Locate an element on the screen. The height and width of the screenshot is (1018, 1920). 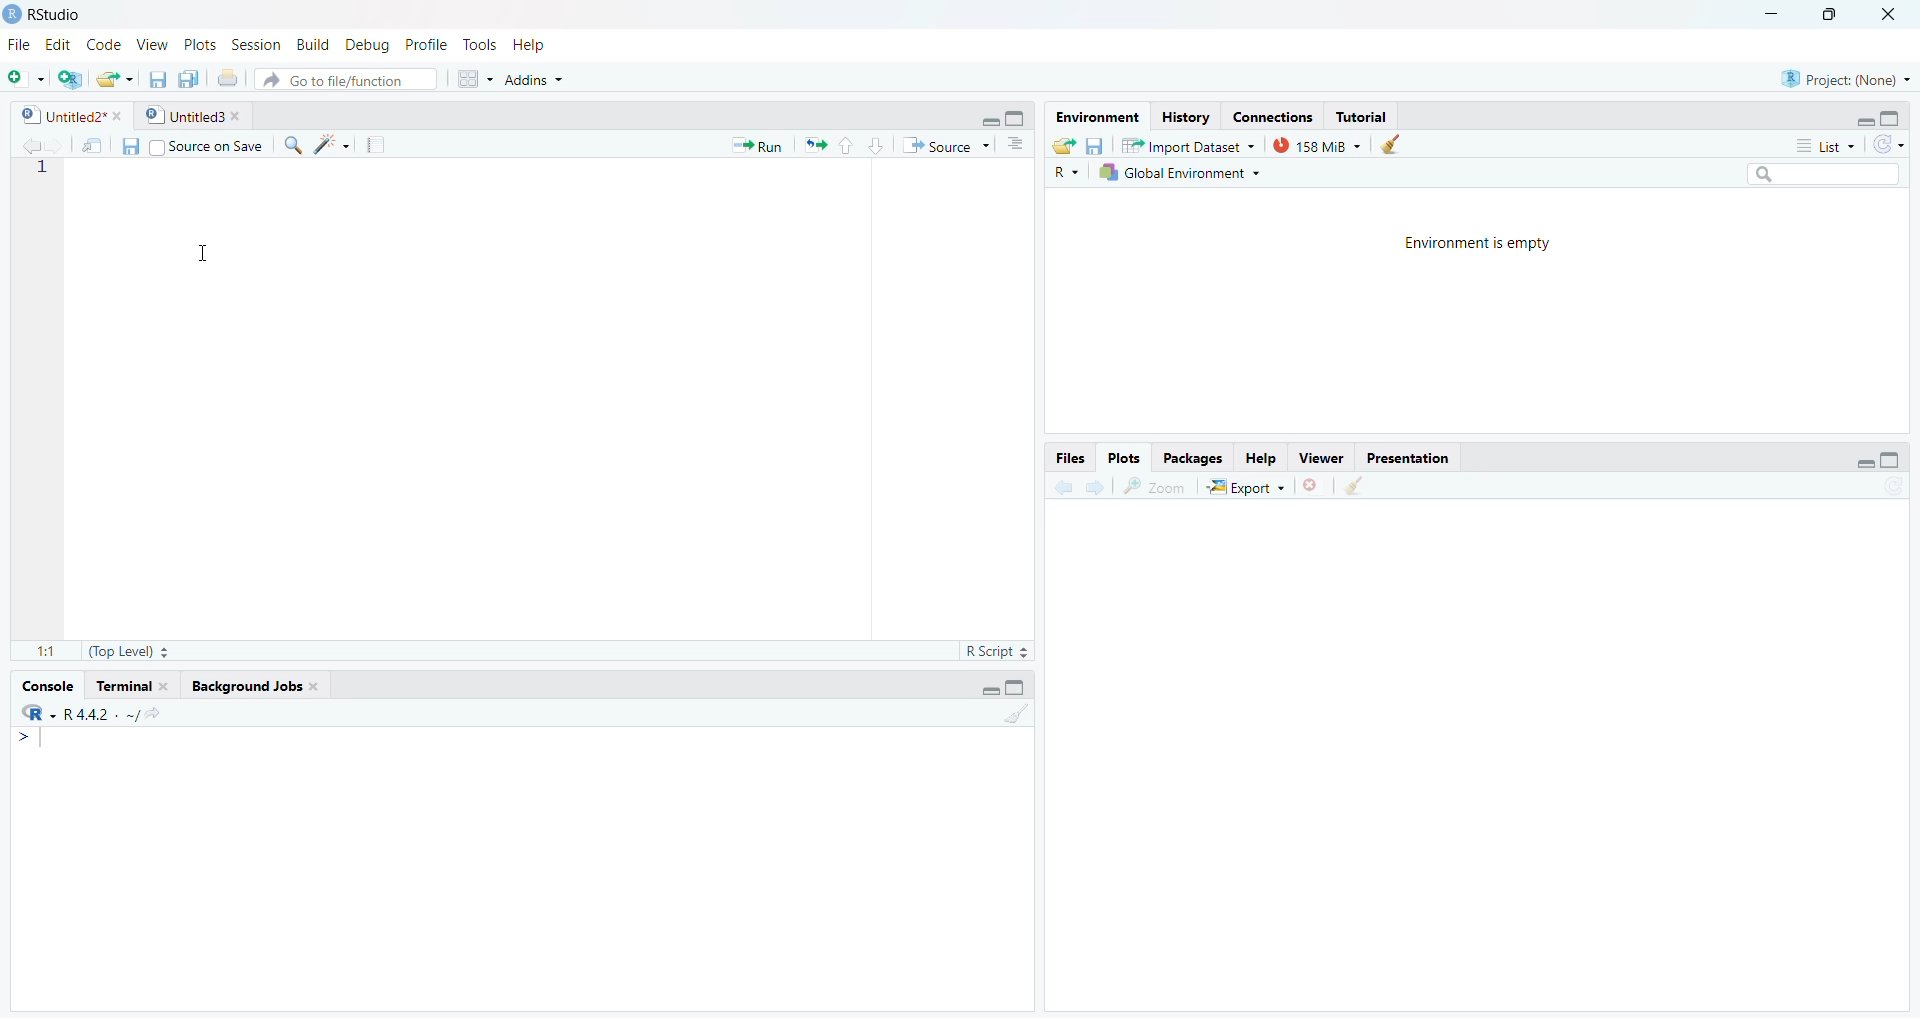
R Script 3 is located at coordinates (1001, 650).